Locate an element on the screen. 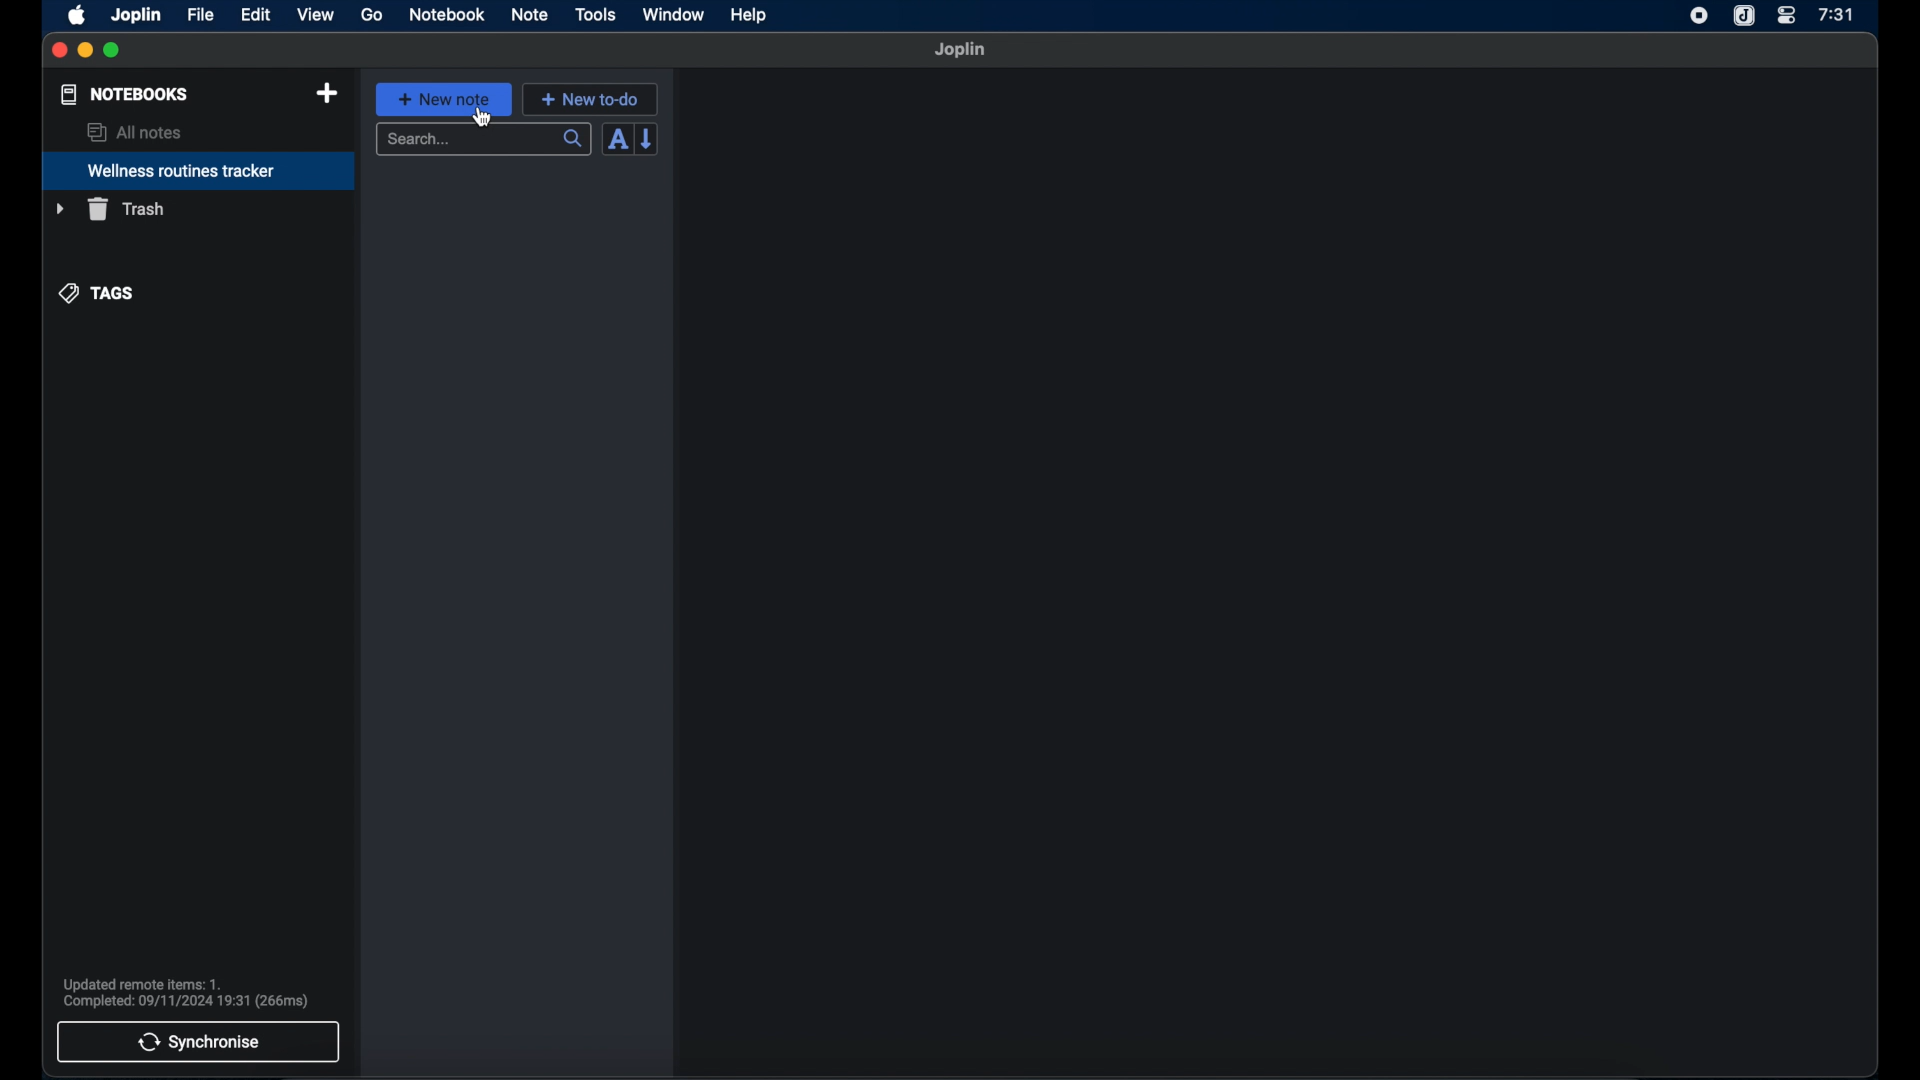  view is located at coordinates (315, 15).